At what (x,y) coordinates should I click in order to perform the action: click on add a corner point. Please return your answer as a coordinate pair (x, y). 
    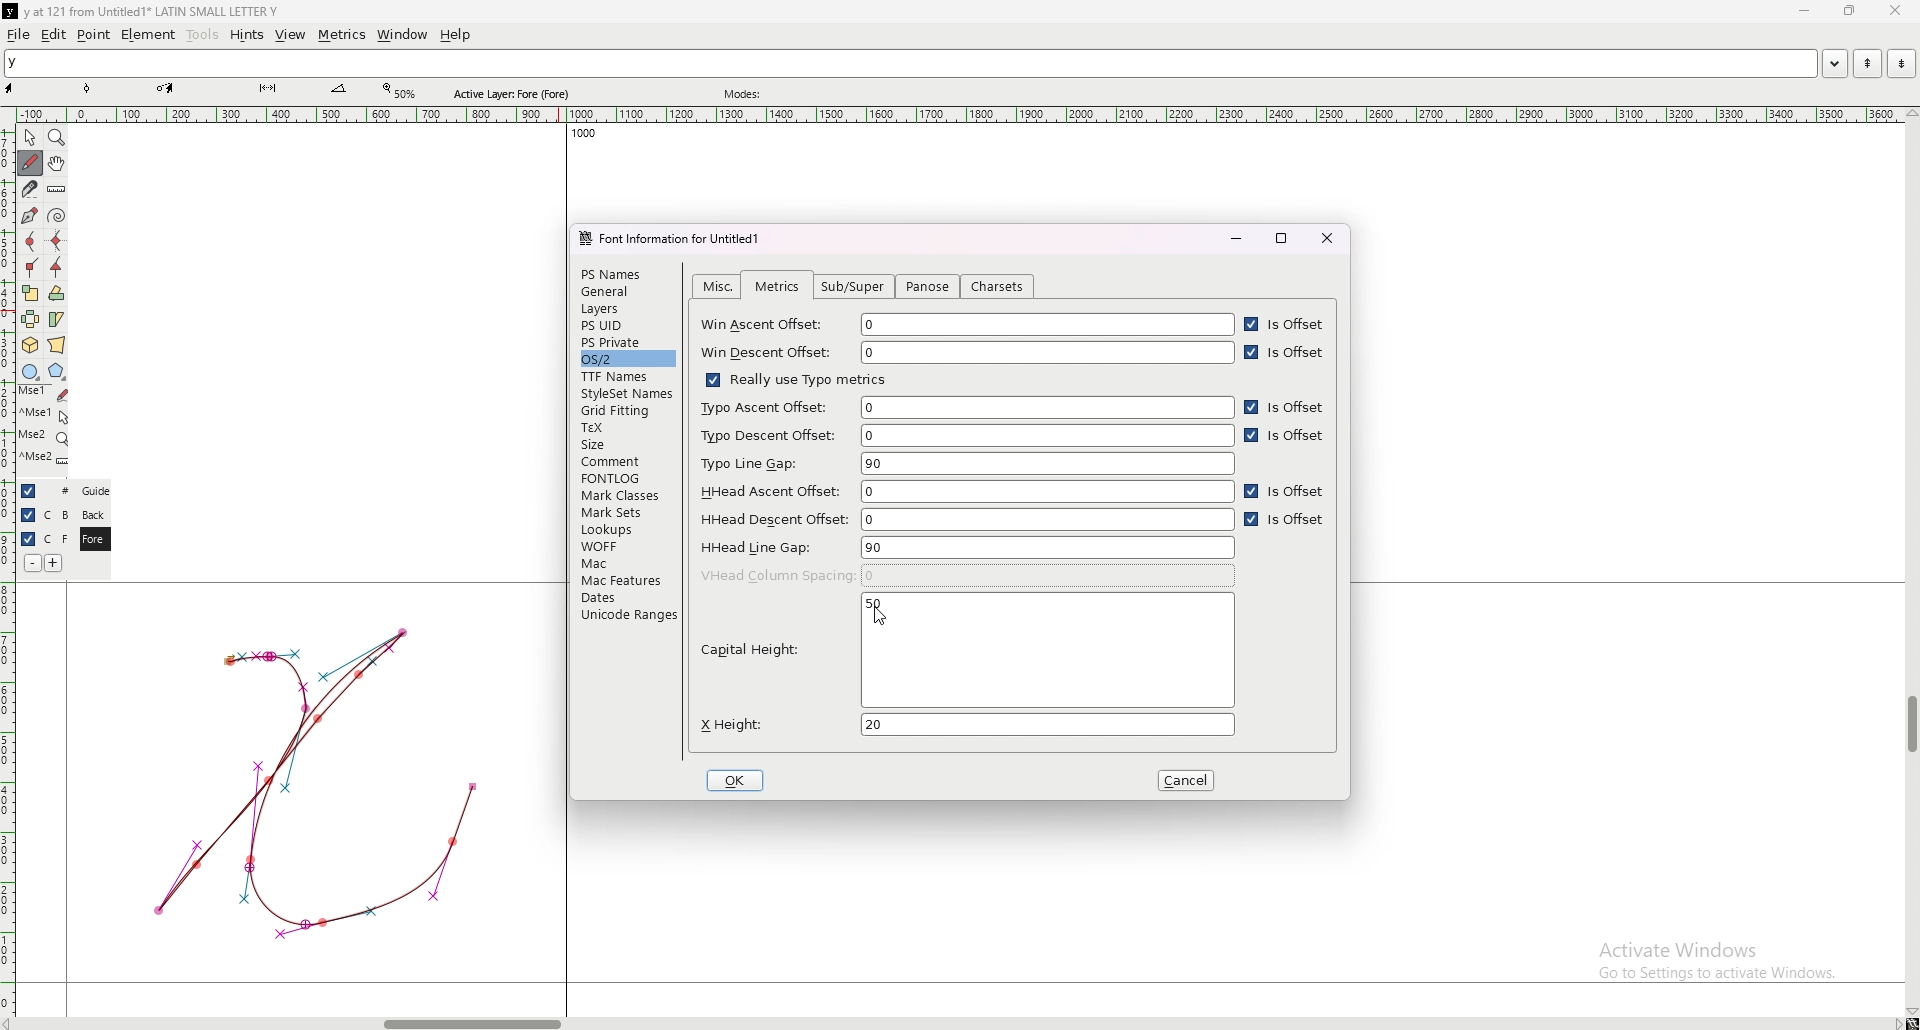
    Looking at the image, I should click on (31, 267).